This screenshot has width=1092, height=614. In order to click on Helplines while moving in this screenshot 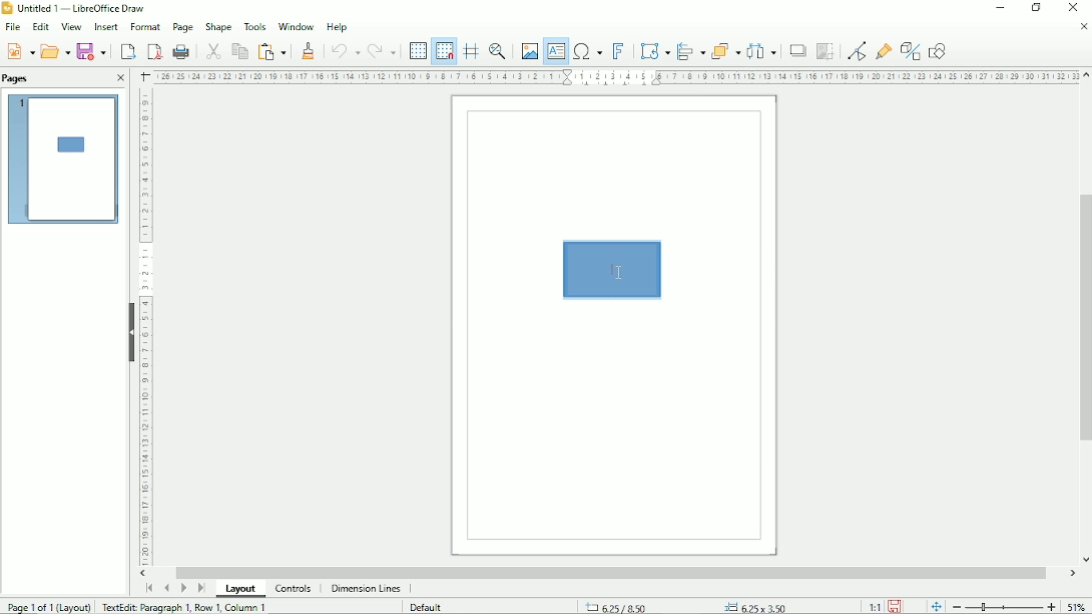, I will do `click(471, 48)`.